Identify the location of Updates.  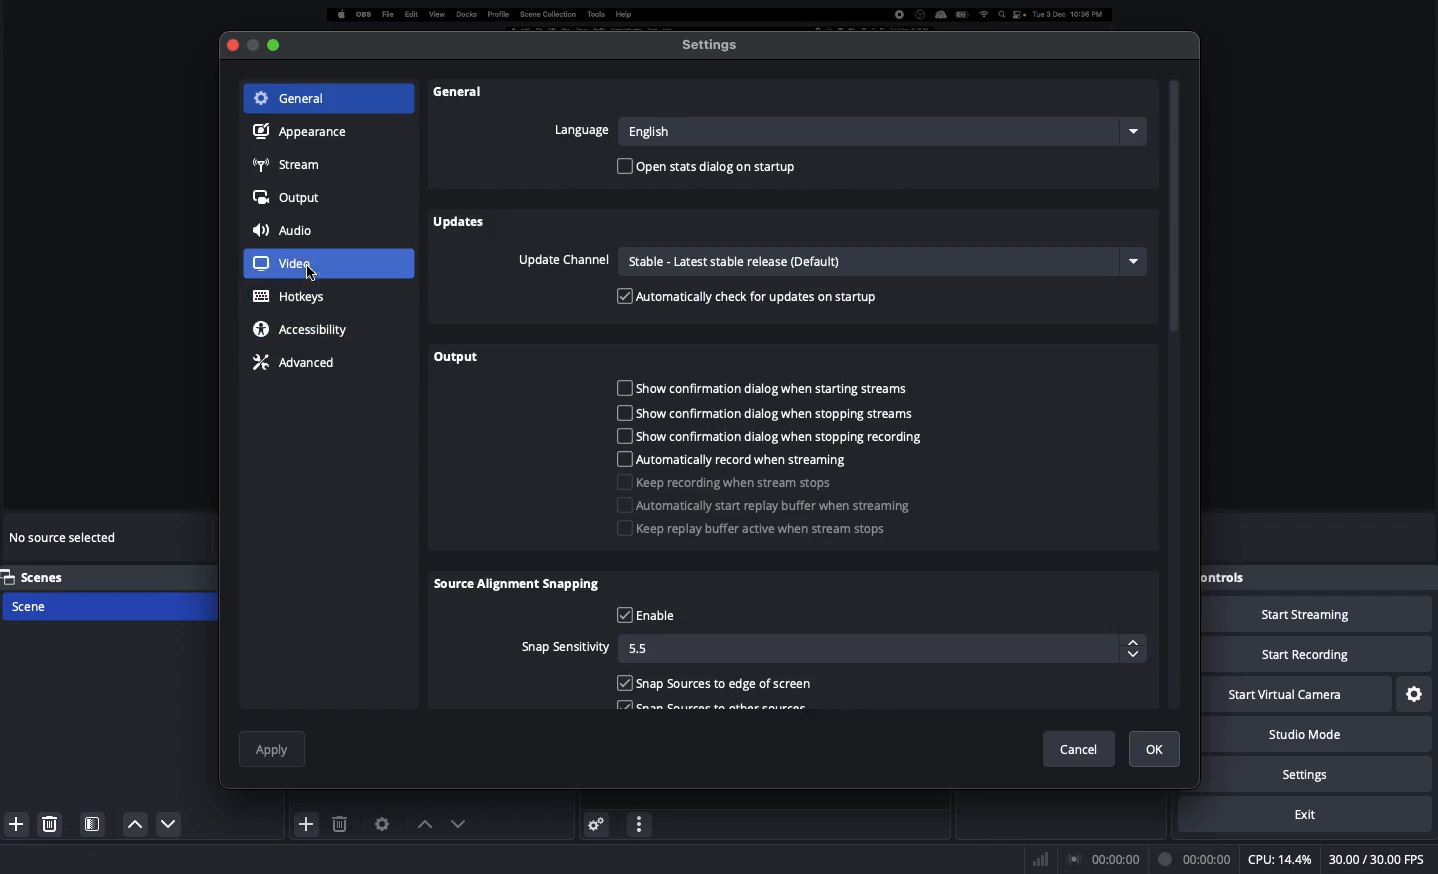
(460, 223).